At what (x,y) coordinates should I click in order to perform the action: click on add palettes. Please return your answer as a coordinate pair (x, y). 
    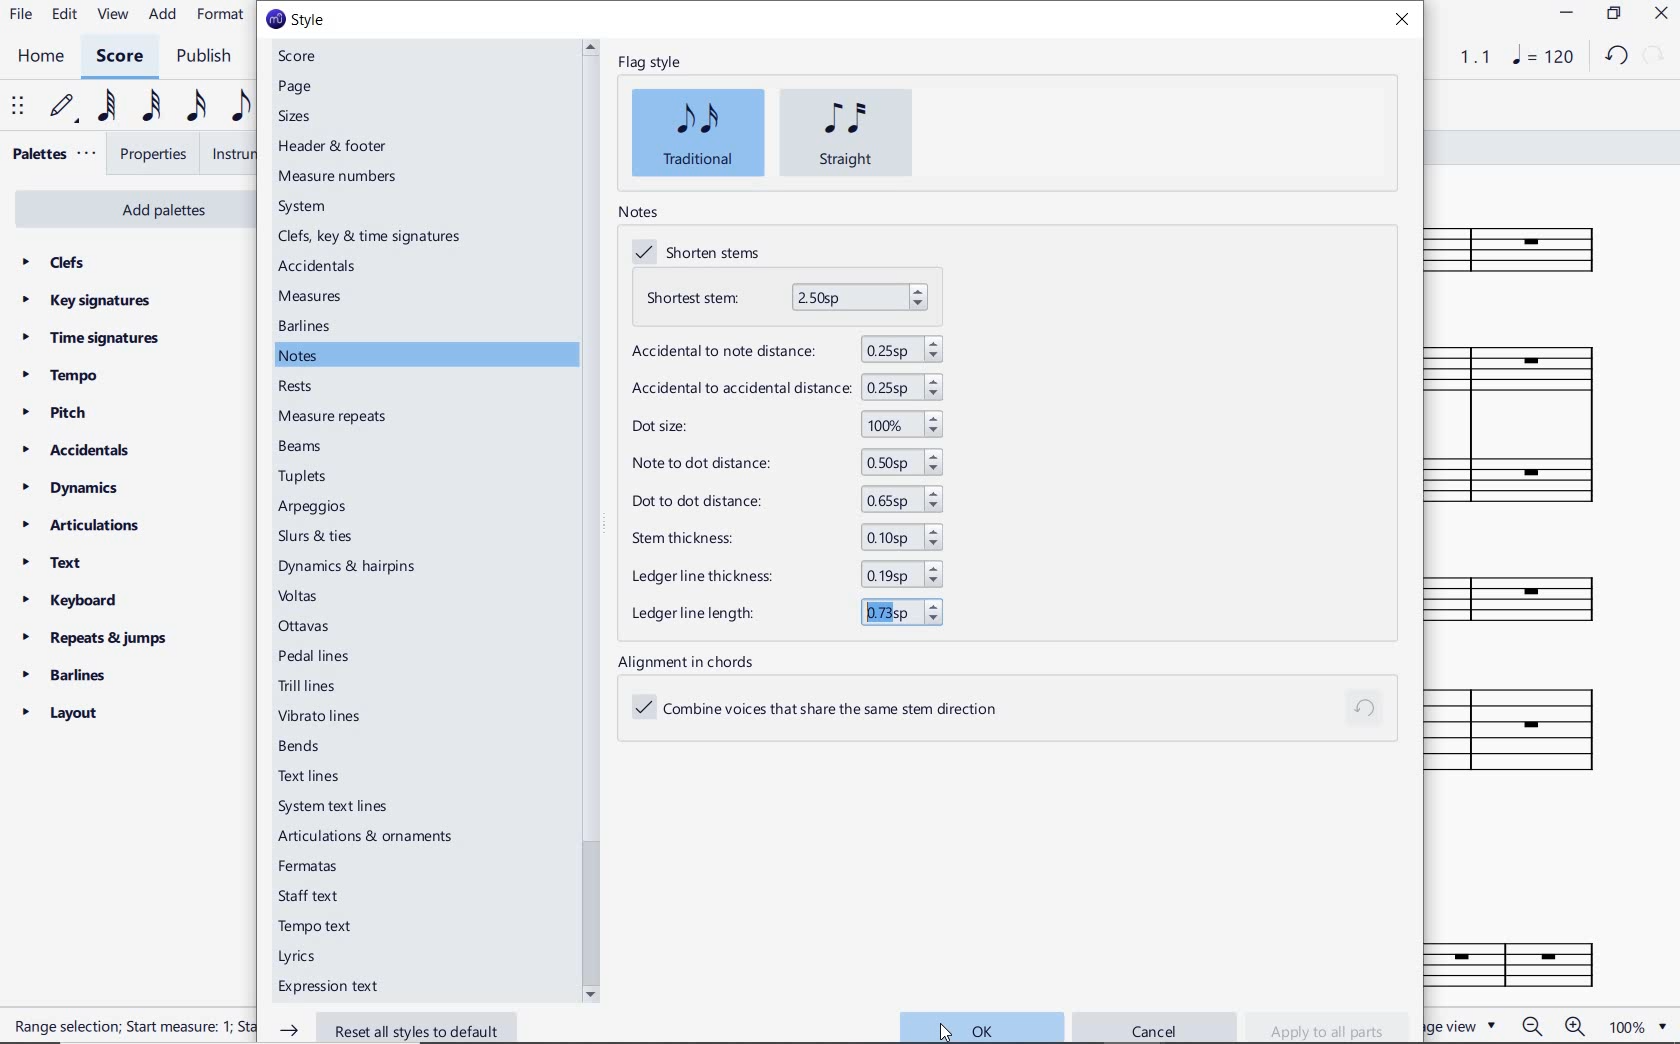
    Looking at the image, I should click on (129, 207).